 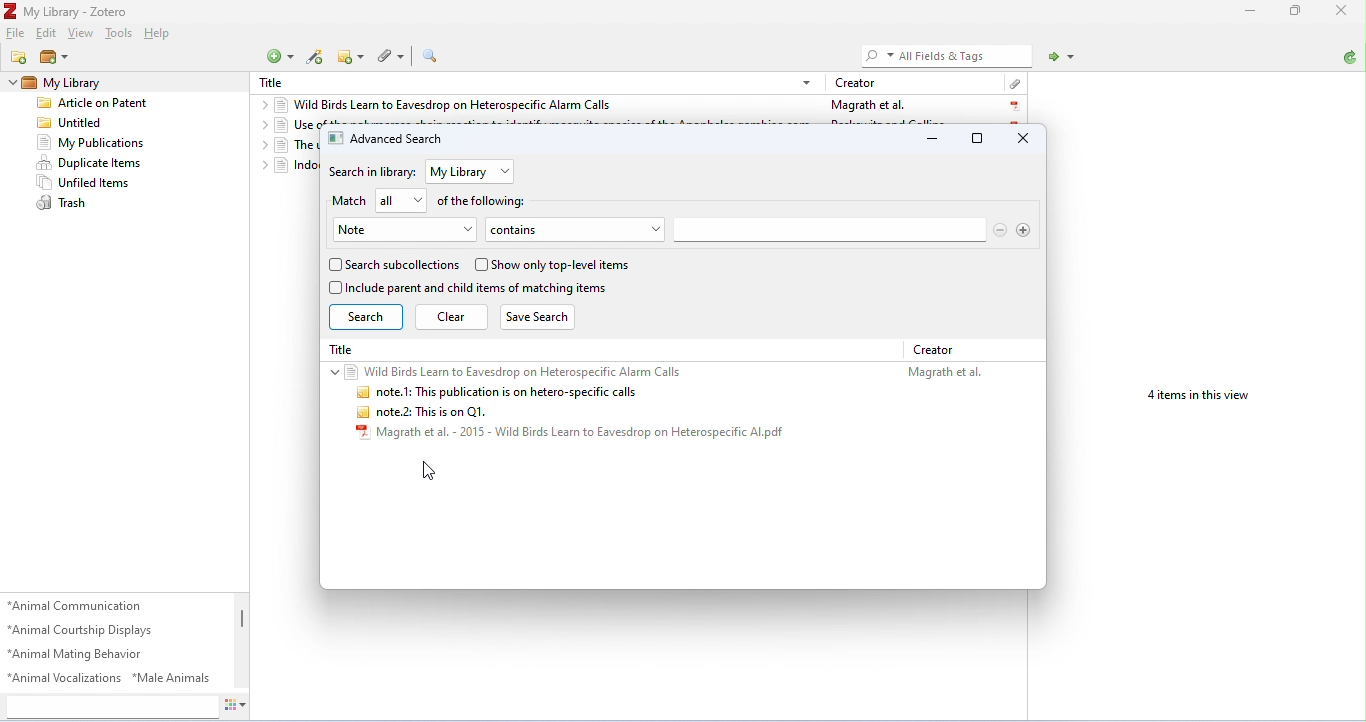 What do you see at coordinates (478, 288) in the screenshot?
I see `include parent and child items of matching items` at bounding box center [478, 288].